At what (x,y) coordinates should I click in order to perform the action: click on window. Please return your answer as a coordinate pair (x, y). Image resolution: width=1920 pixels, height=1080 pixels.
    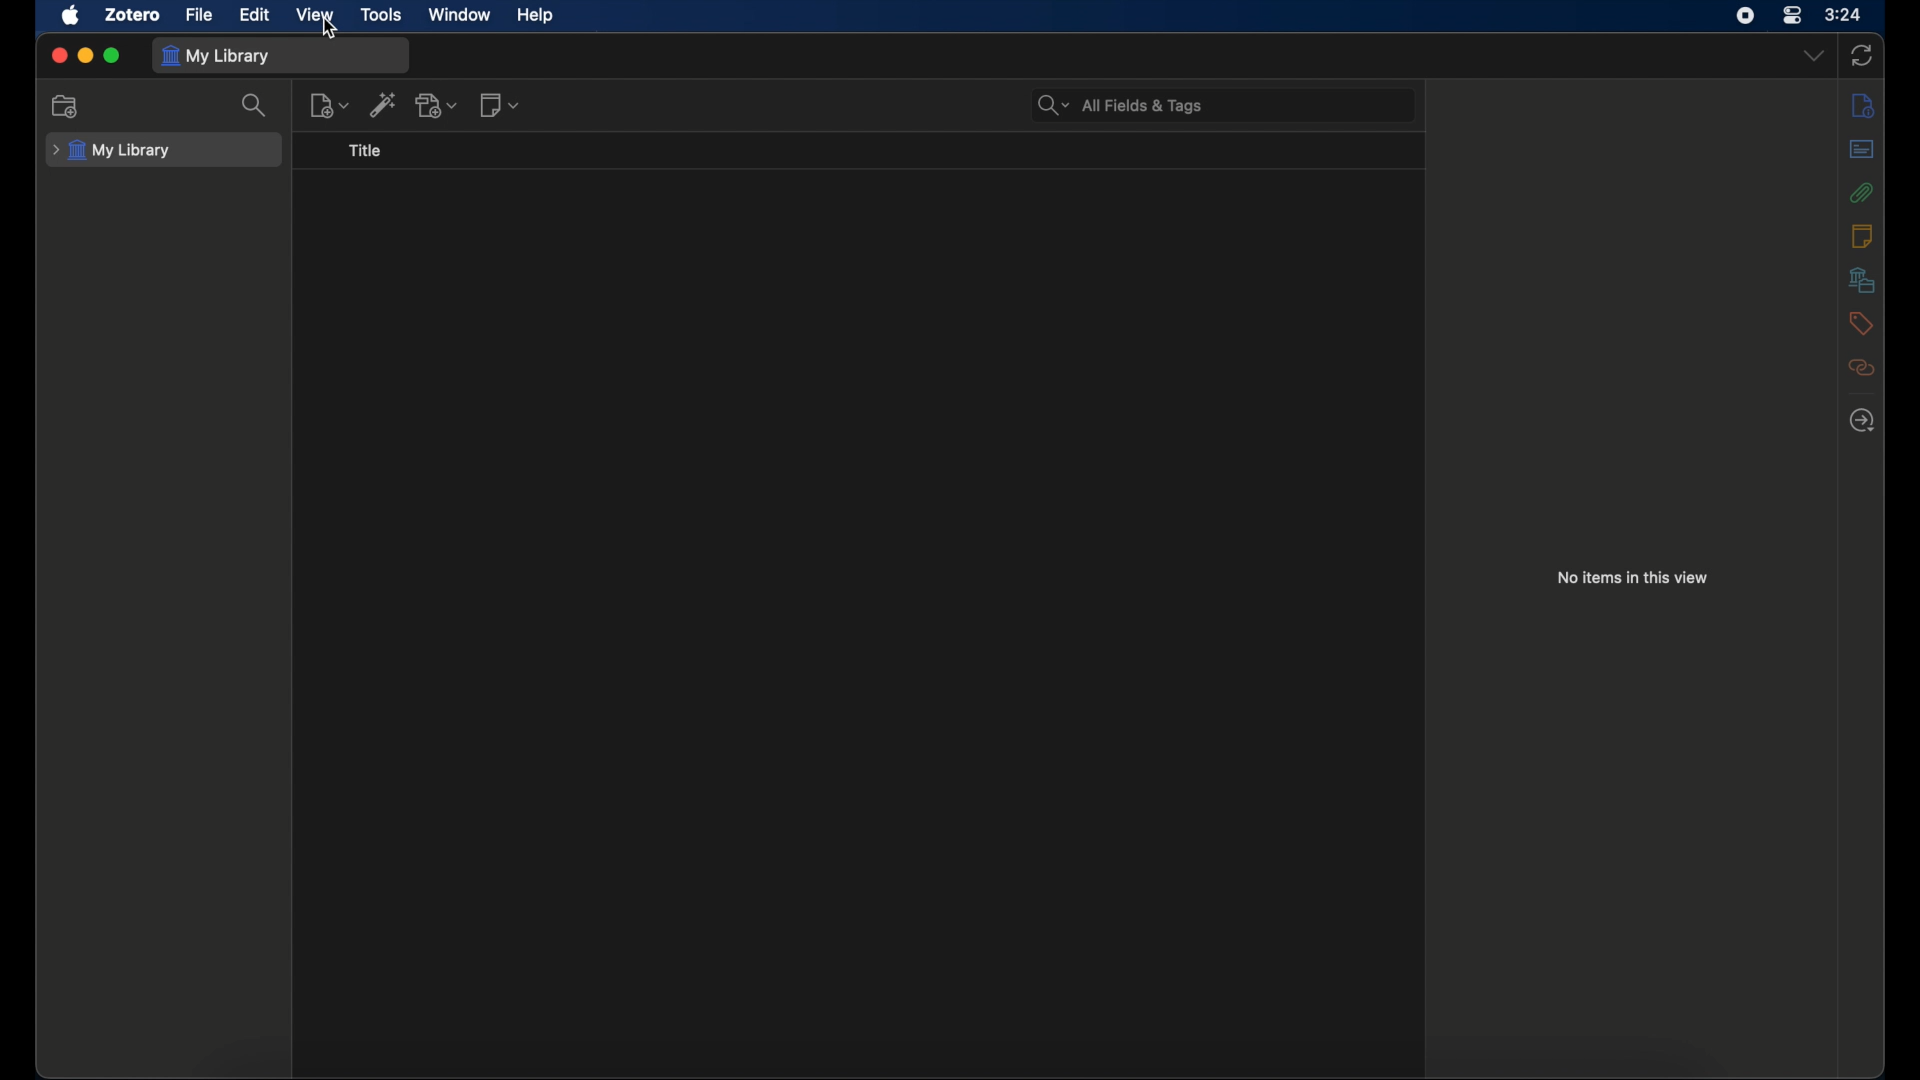
    Looking at the image, I should click on (457, 13).